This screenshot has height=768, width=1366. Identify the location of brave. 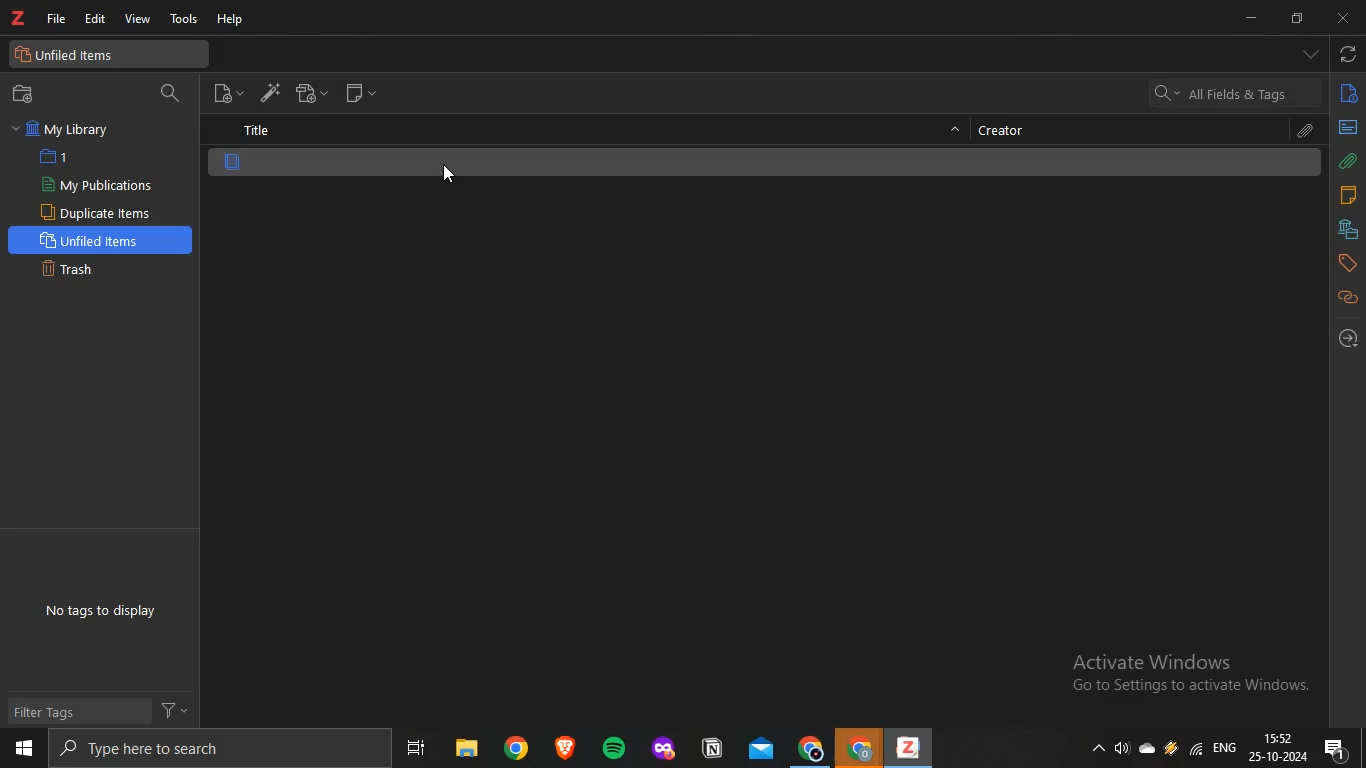
(563, 747).